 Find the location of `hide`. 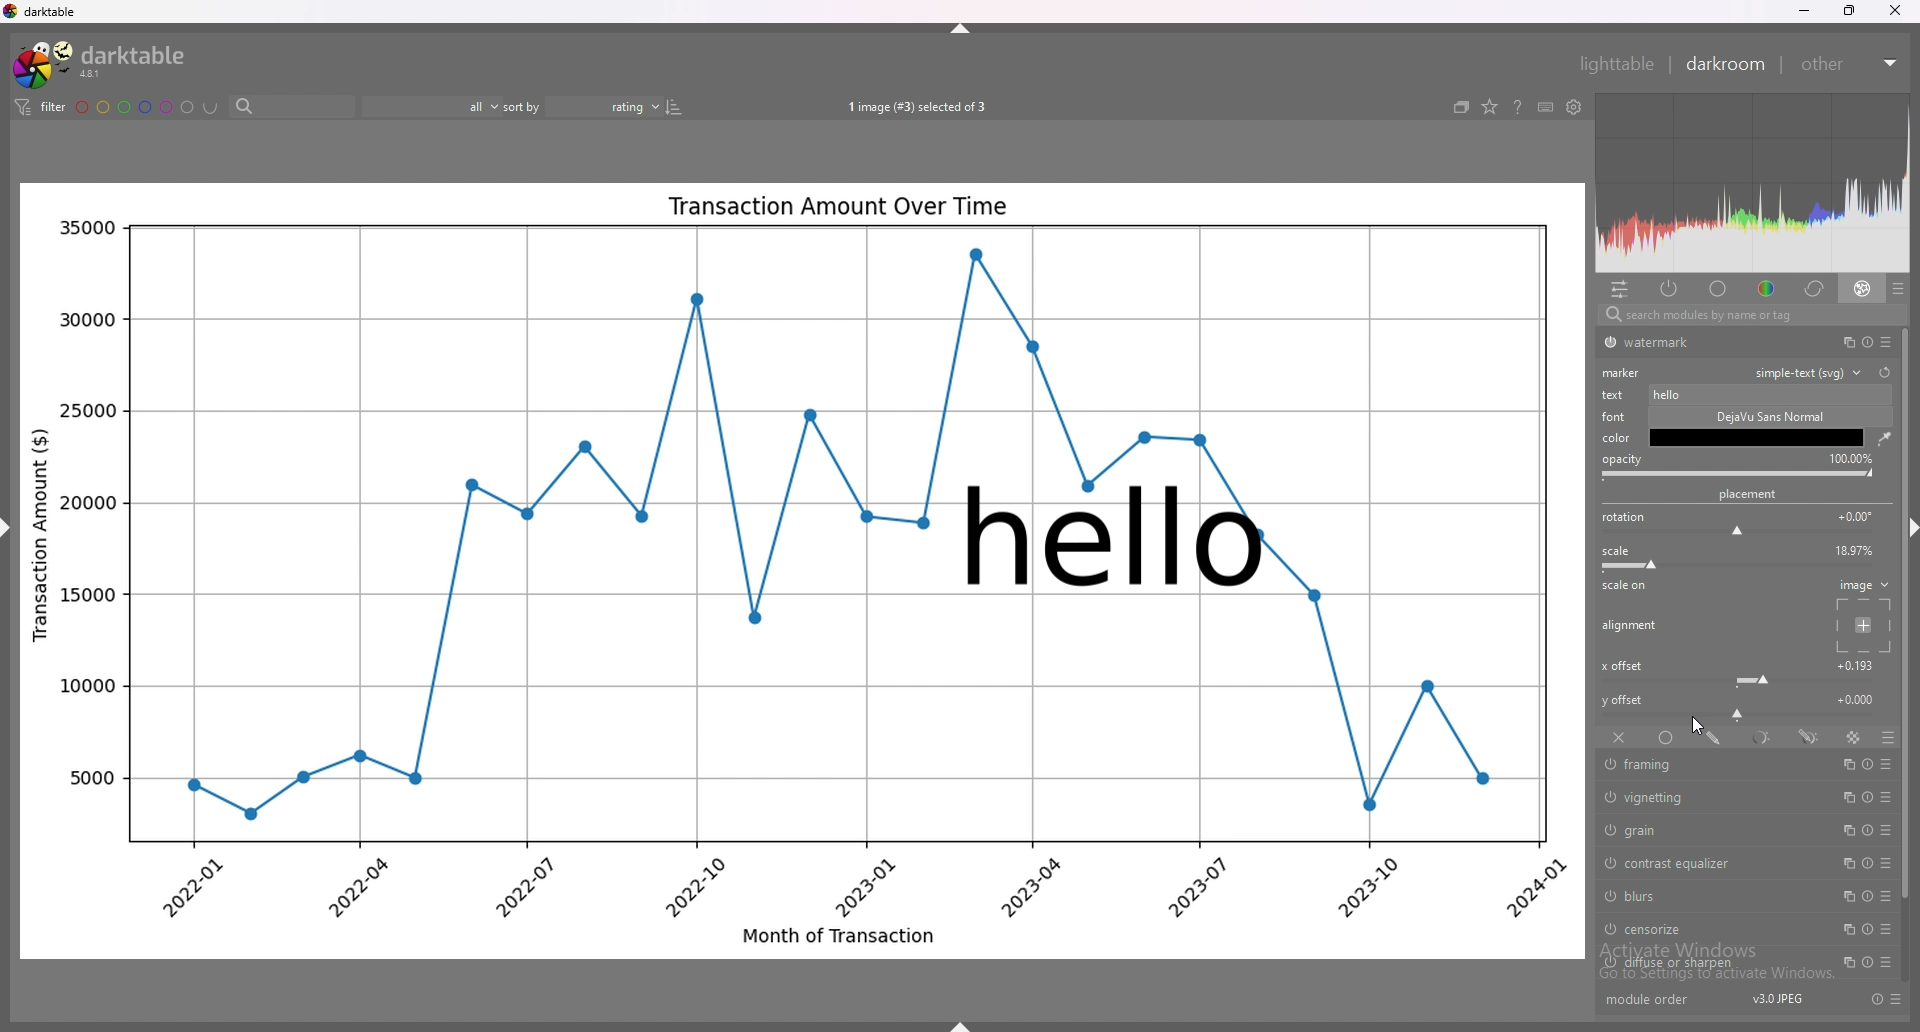

hide is located at coordinates (1908, 531).